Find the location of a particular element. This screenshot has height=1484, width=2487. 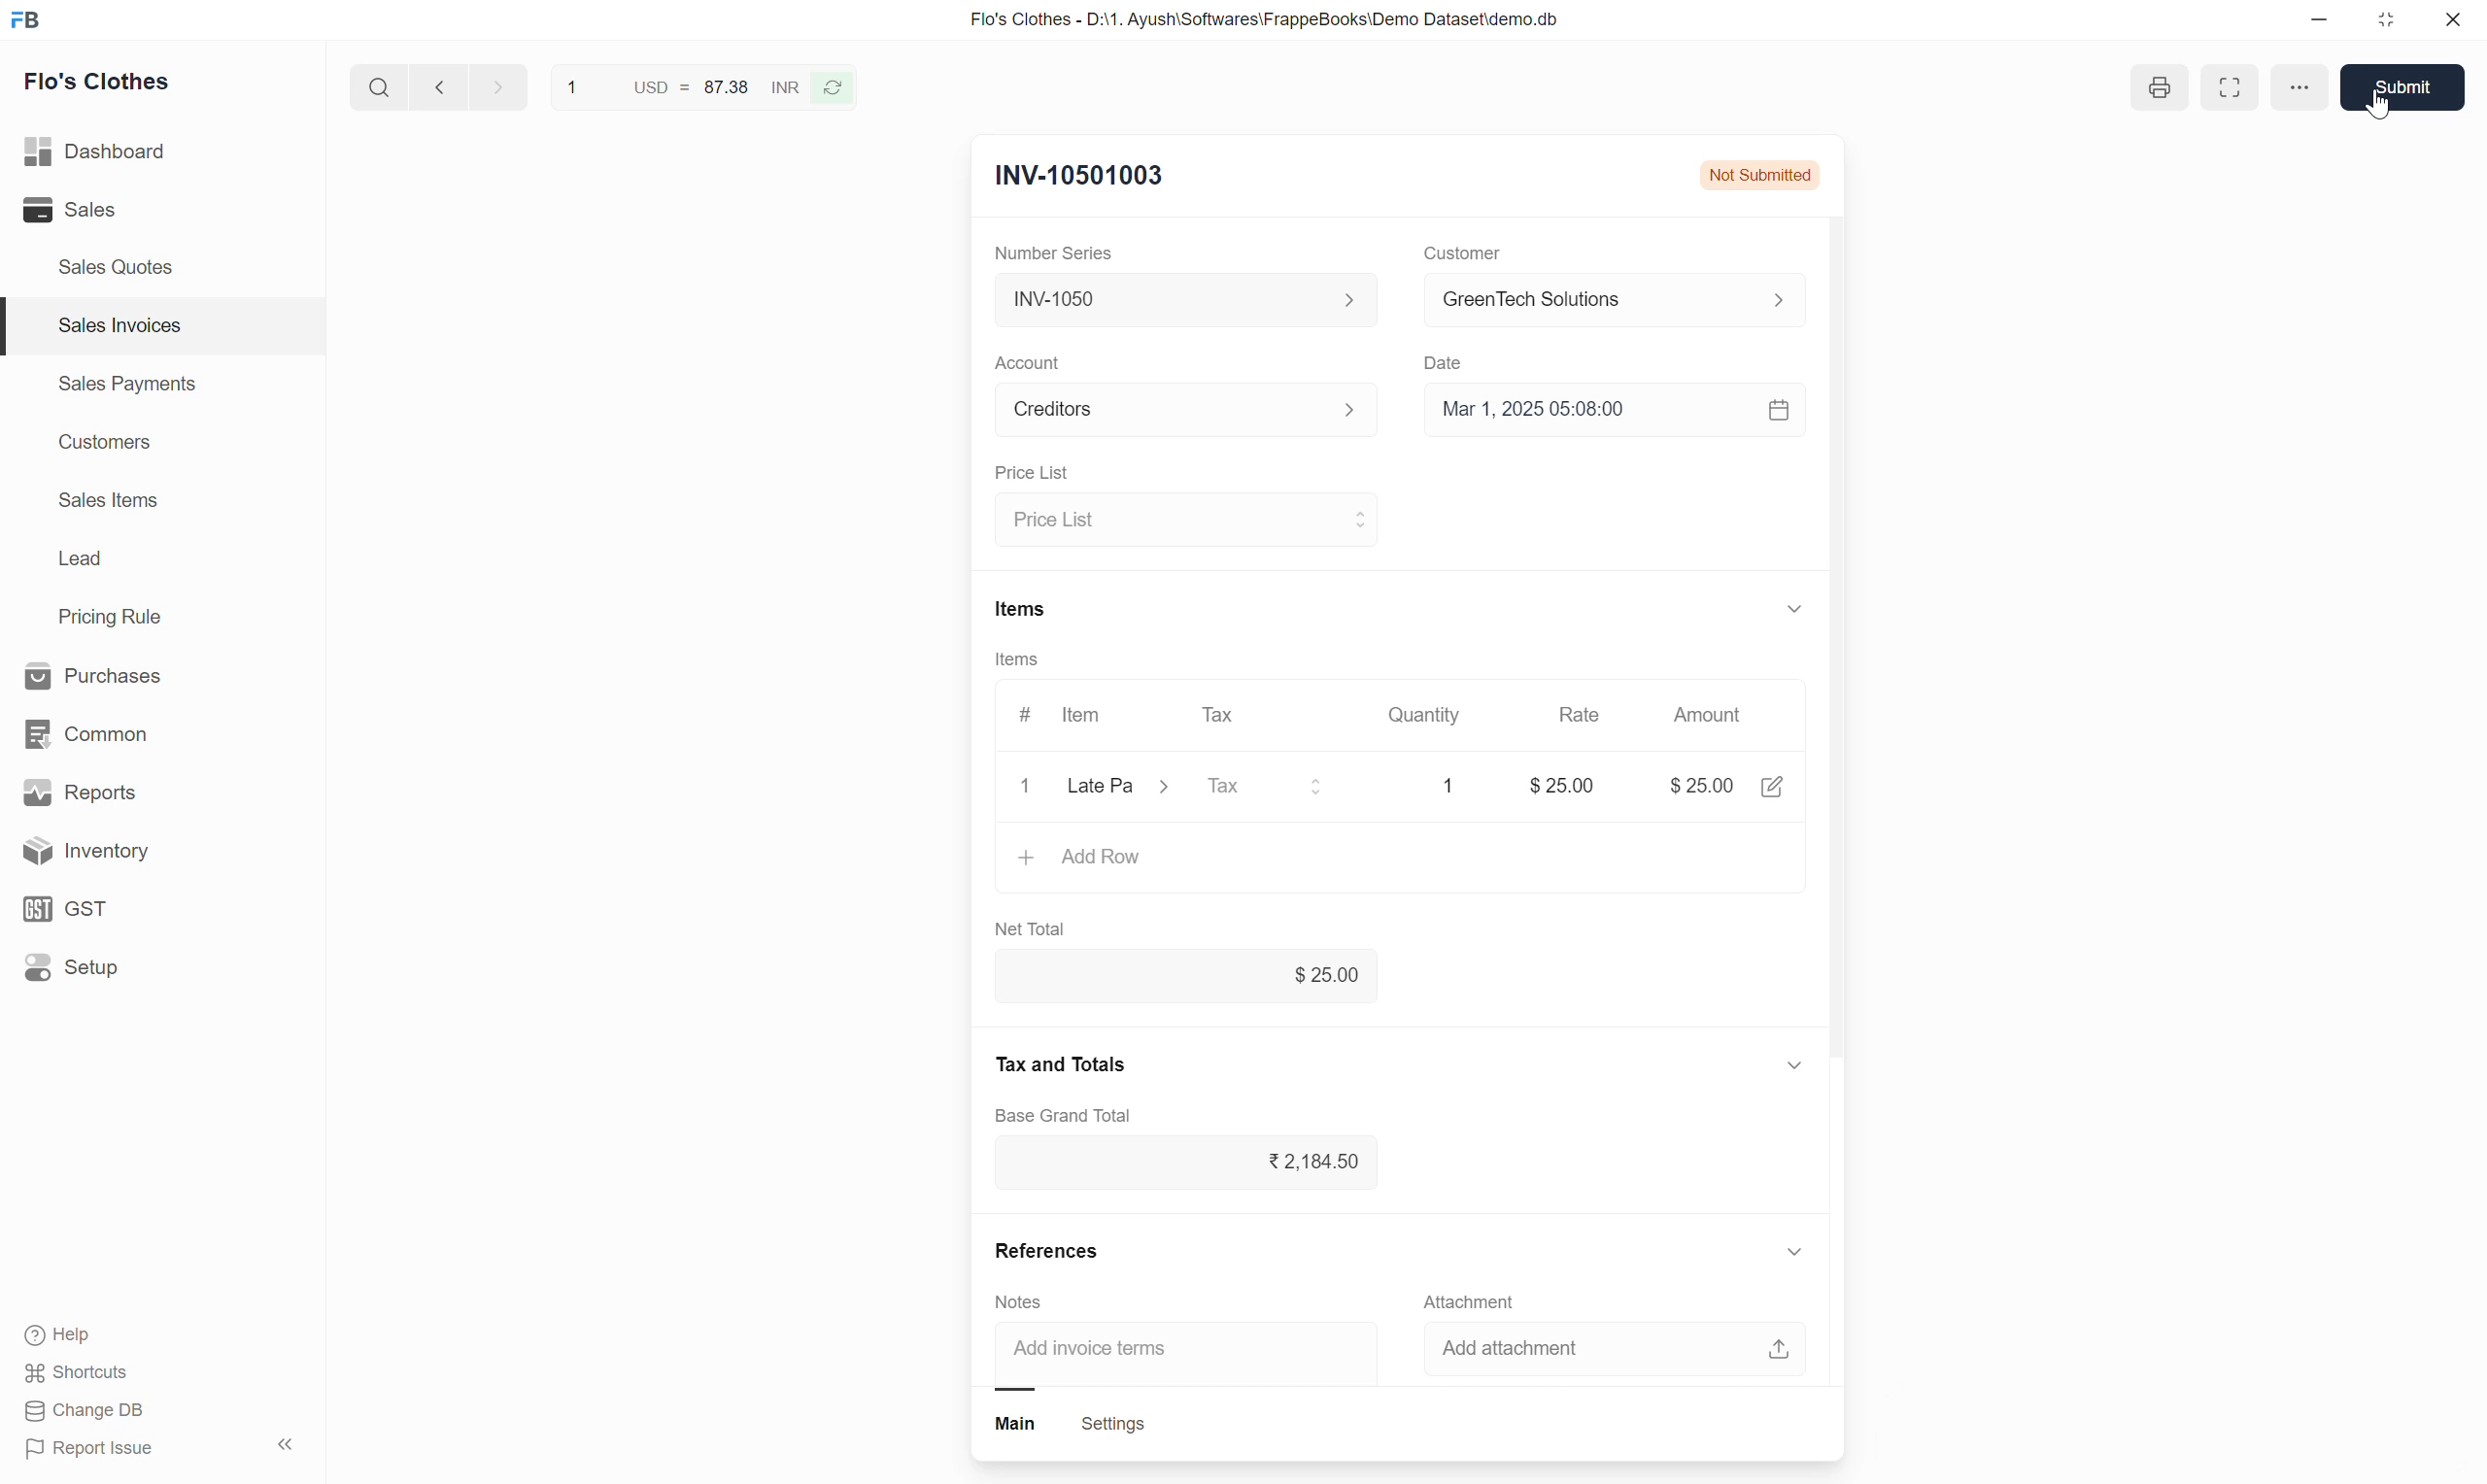

resize  is located at coordinates (2394, 24).